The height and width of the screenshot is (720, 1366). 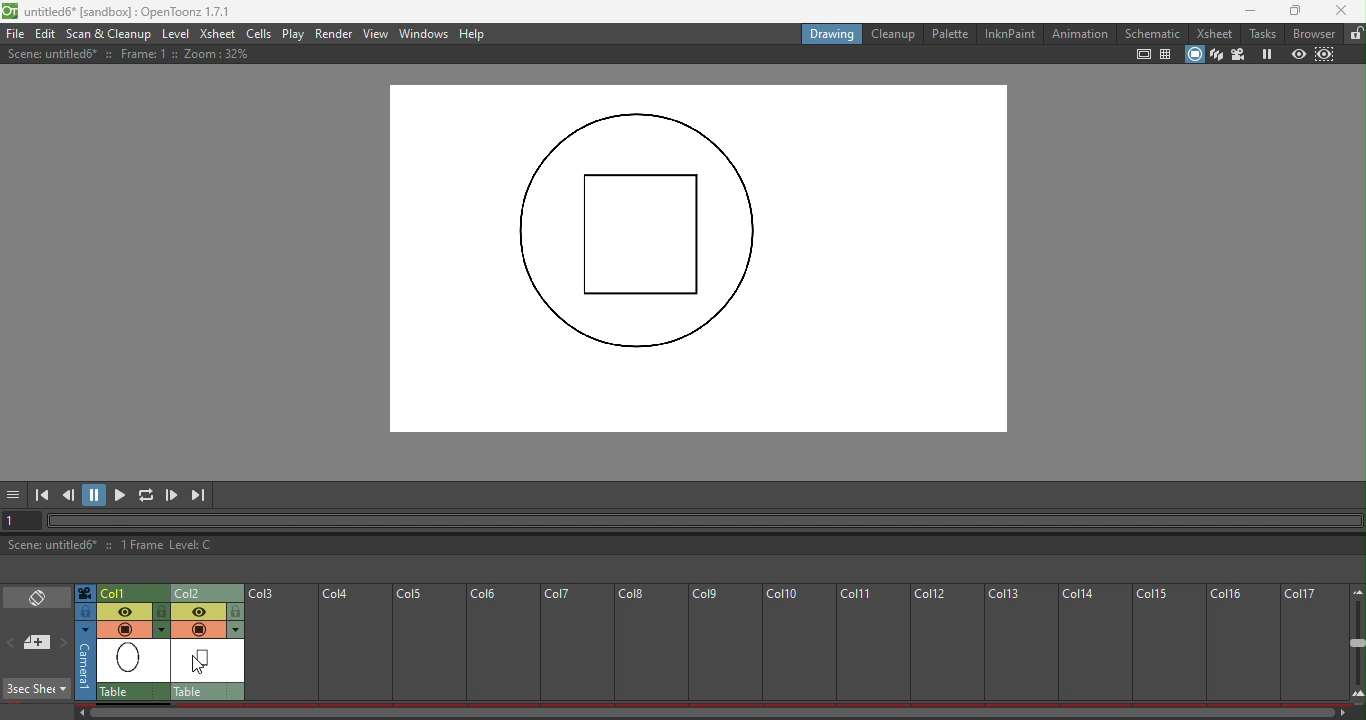 What do you see at coordinates (208, 691) in the screenshot?
I see `Table` at bounding box center [208, 691].